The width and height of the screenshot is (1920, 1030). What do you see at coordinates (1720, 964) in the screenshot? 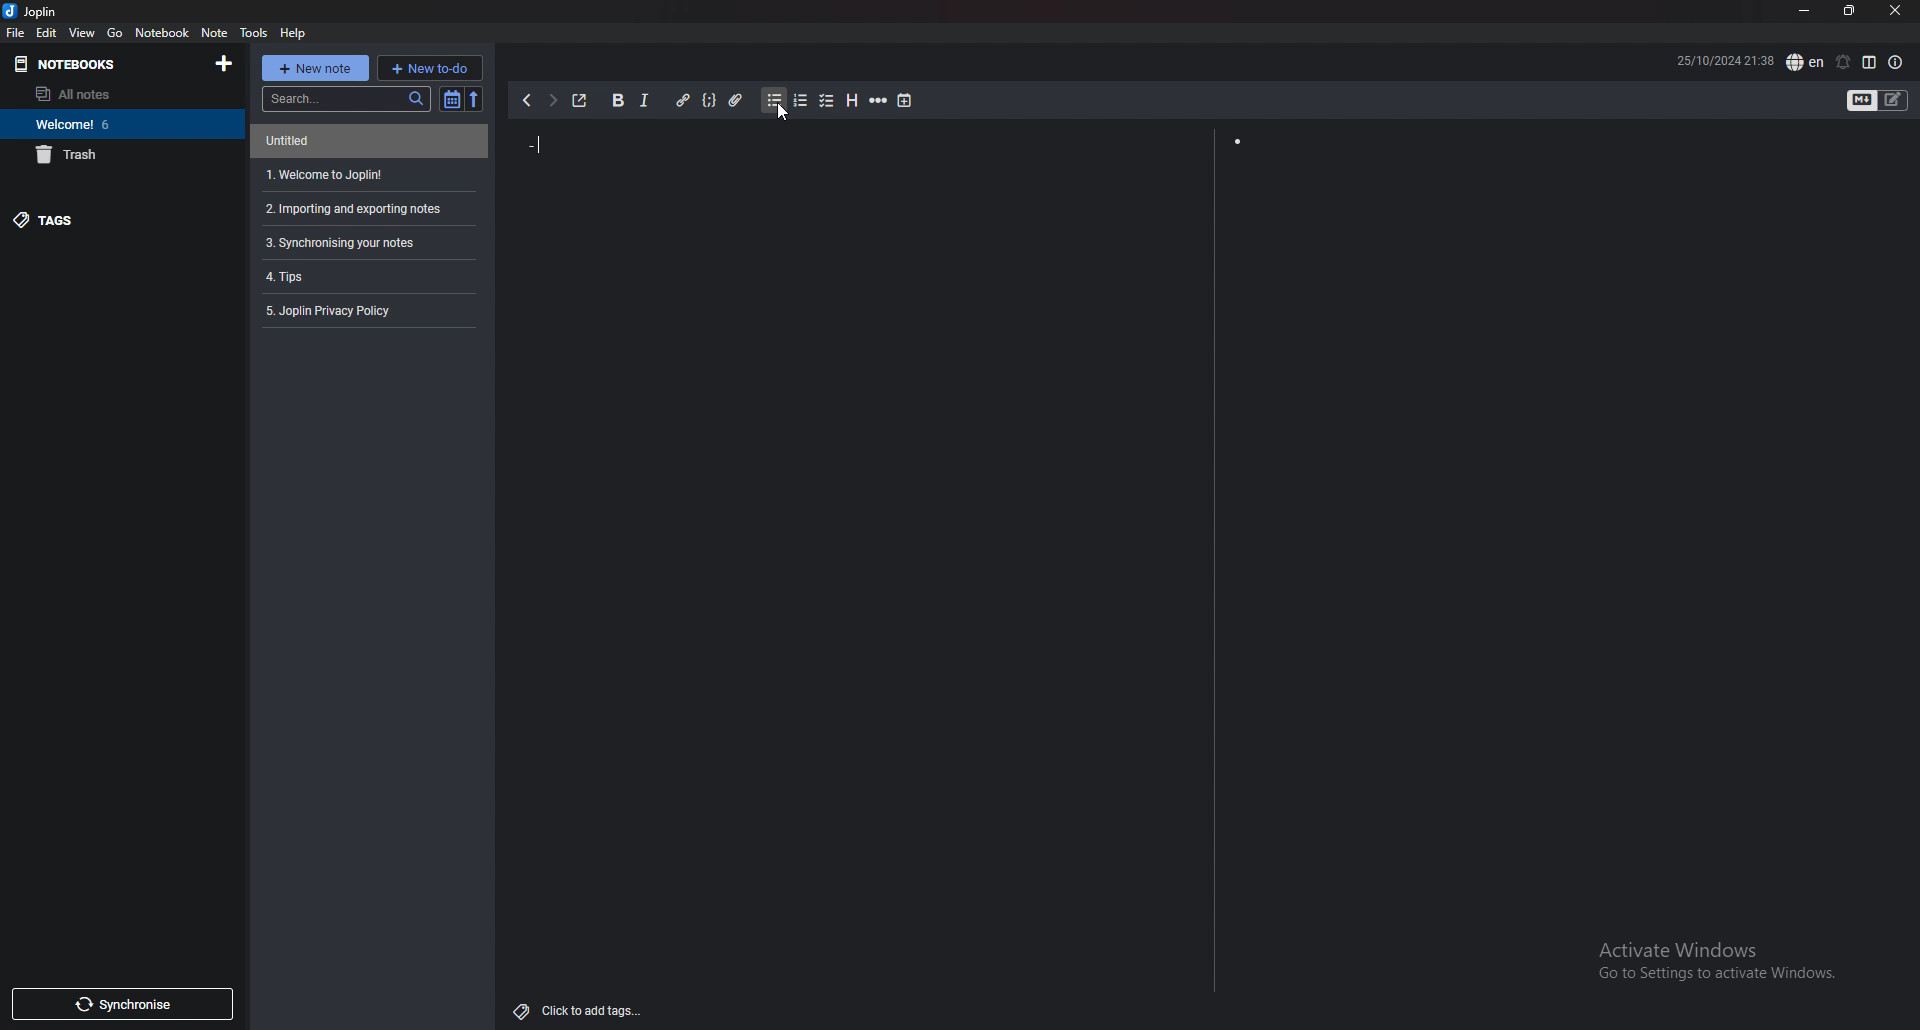
I see `Activate Windows` at bounding box center [1720, 964].